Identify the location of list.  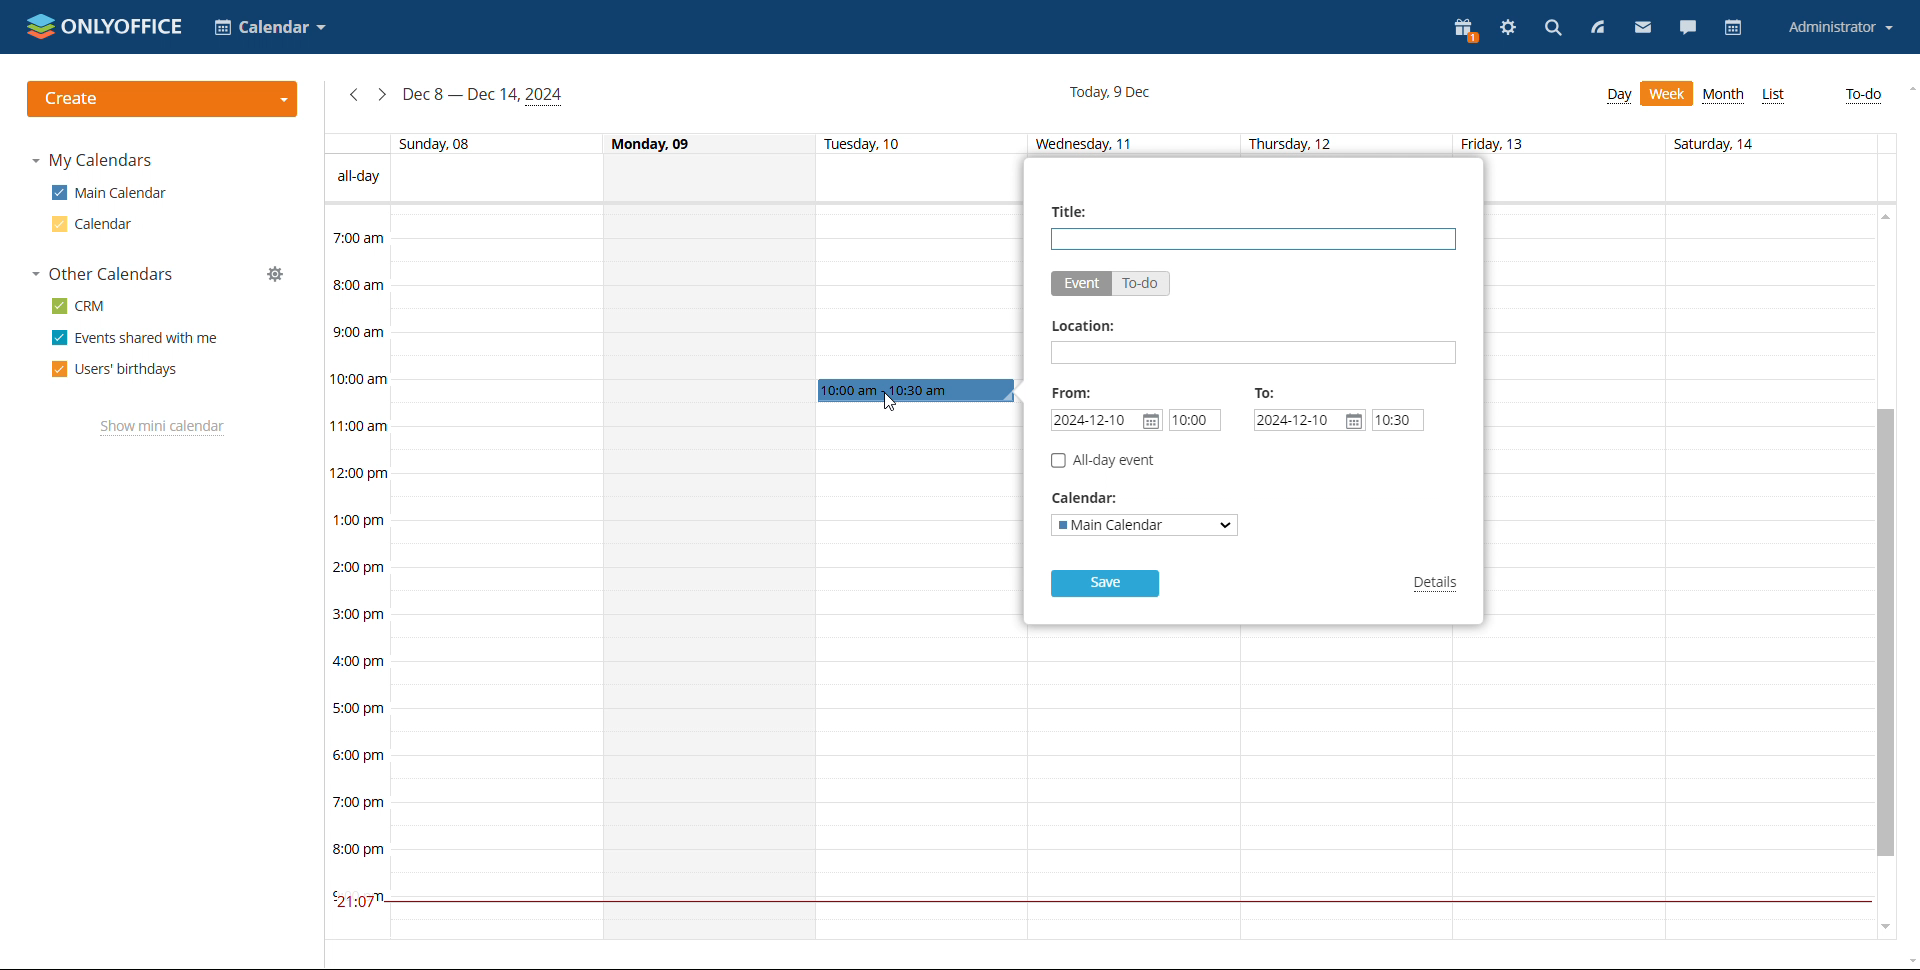
(1774, 95).